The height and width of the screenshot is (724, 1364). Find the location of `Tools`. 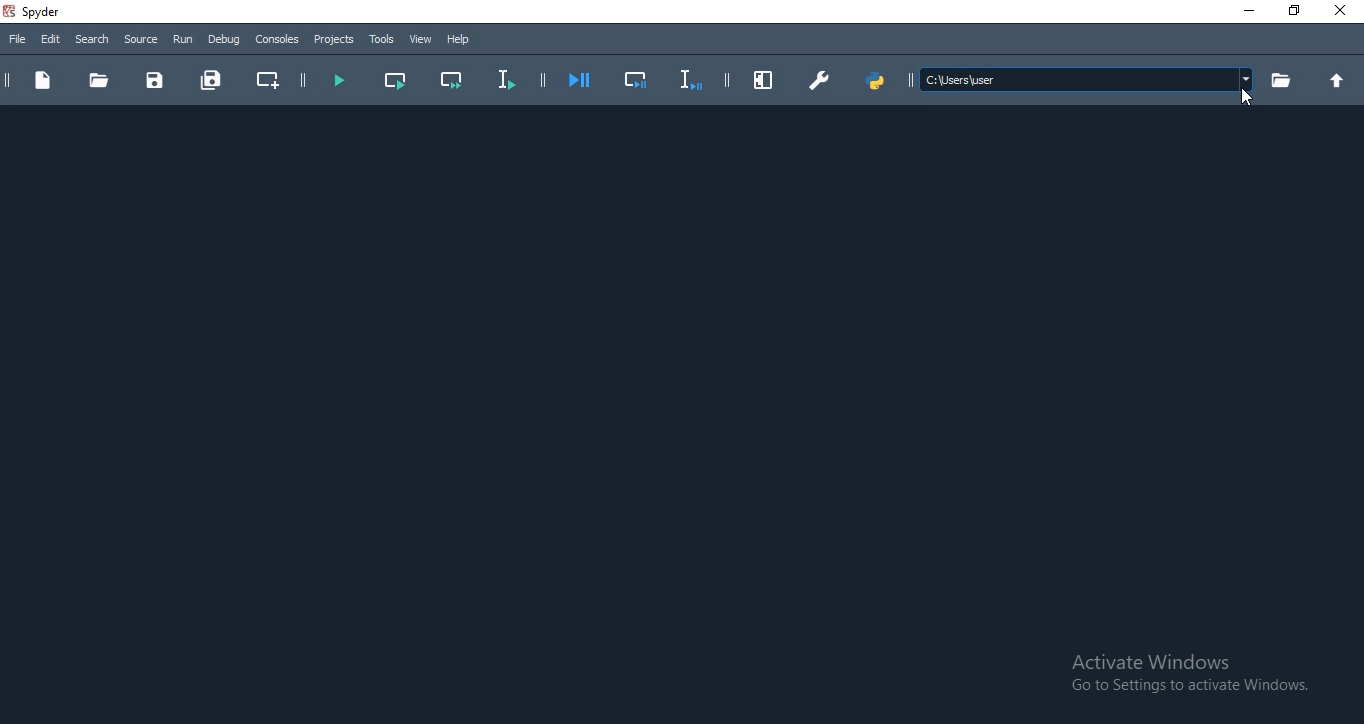

Tools is located at coordinates (383, 40).